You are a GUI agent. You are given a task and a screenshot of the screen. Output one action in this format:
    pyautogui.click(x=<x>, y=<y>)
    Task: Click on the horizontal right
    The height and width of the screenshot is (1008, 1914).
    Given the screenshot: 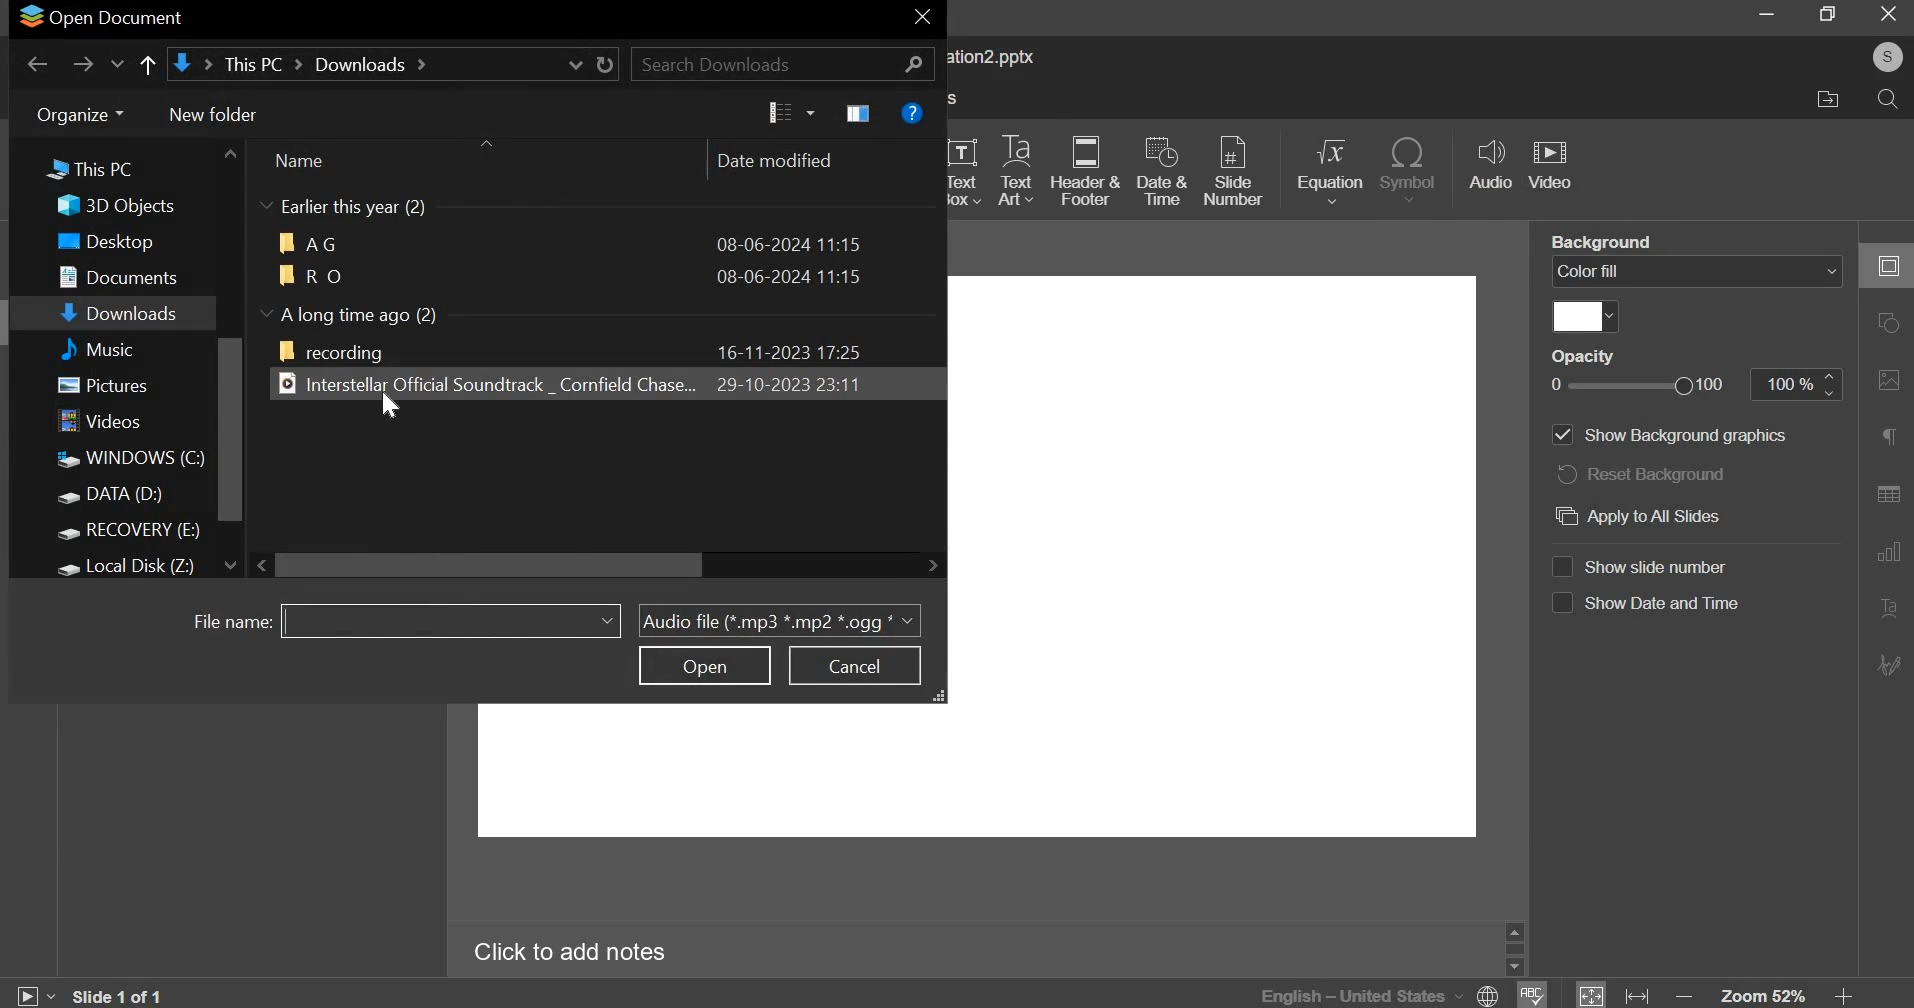 What is the action you would take?
    pyautogui.click(x=932, y=564)
    